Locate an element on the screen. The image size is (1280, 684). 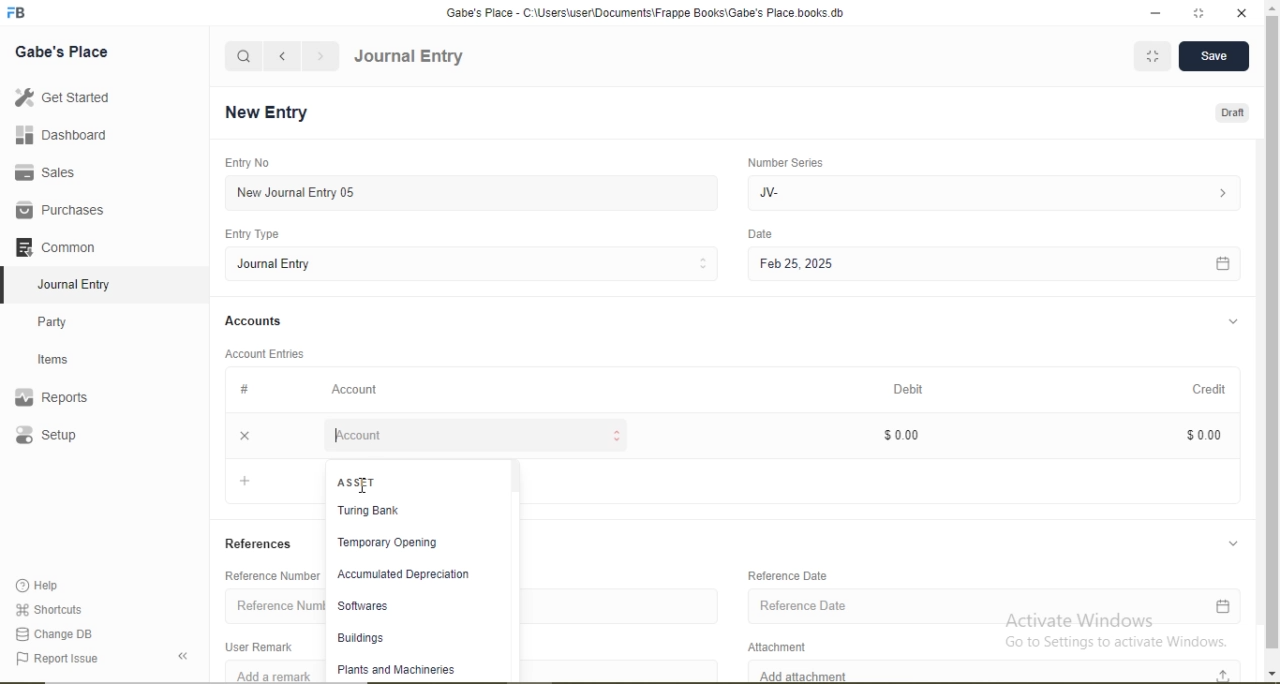
navigate forward is located at coordinates (322, 56).